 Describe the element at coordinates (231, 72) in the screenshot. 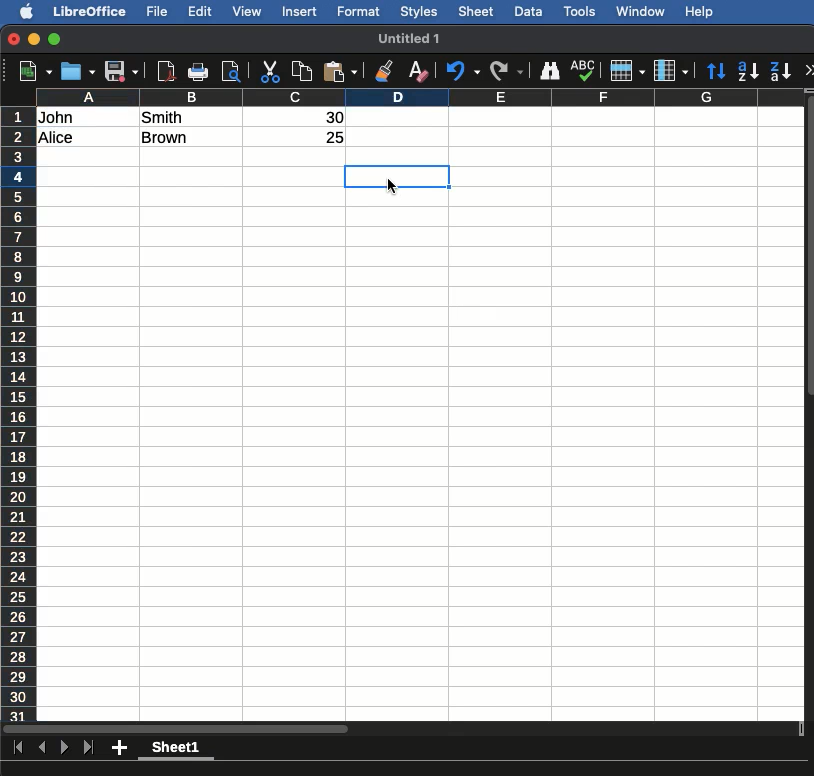

I see `Preview print` at that location.